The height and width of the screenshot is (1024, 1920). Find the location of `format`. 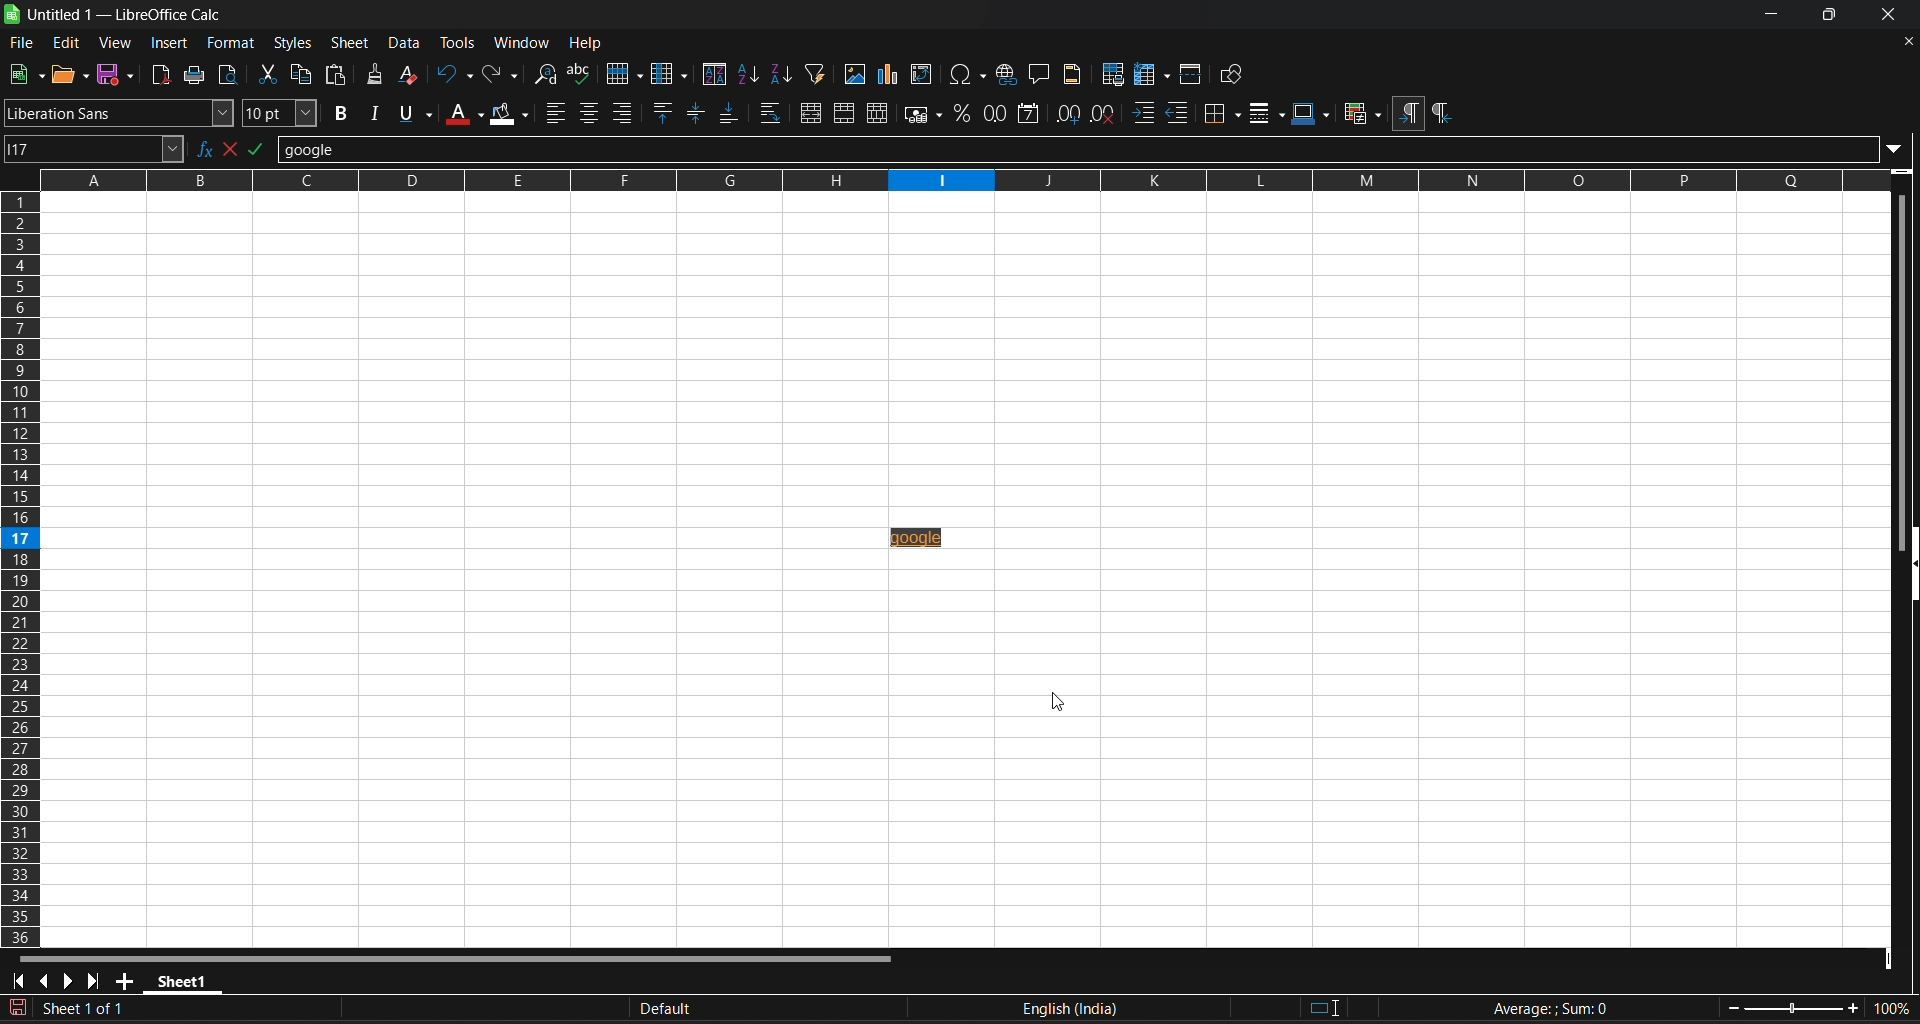

format is located at coordinates (228, 43).